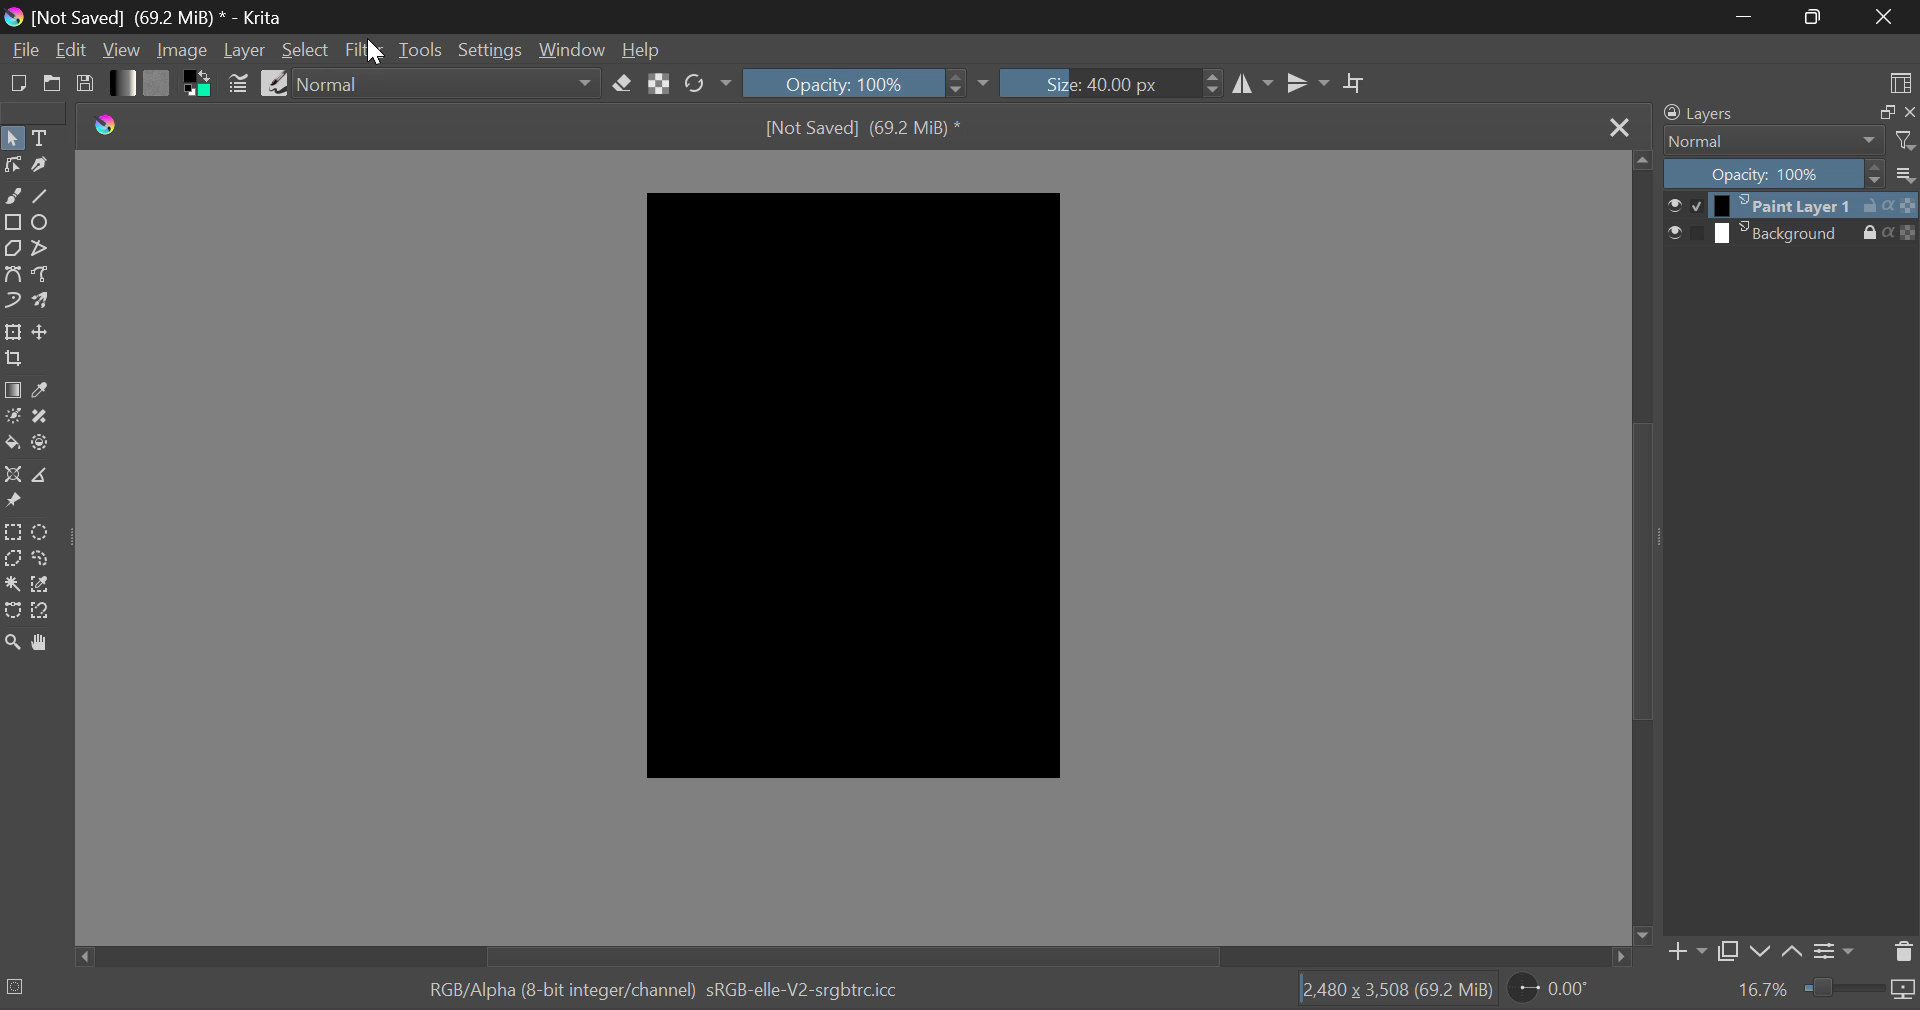  Describe the element at coordinates (13, 531) in the screenshot. I see `Rectangular Selection` at that location.